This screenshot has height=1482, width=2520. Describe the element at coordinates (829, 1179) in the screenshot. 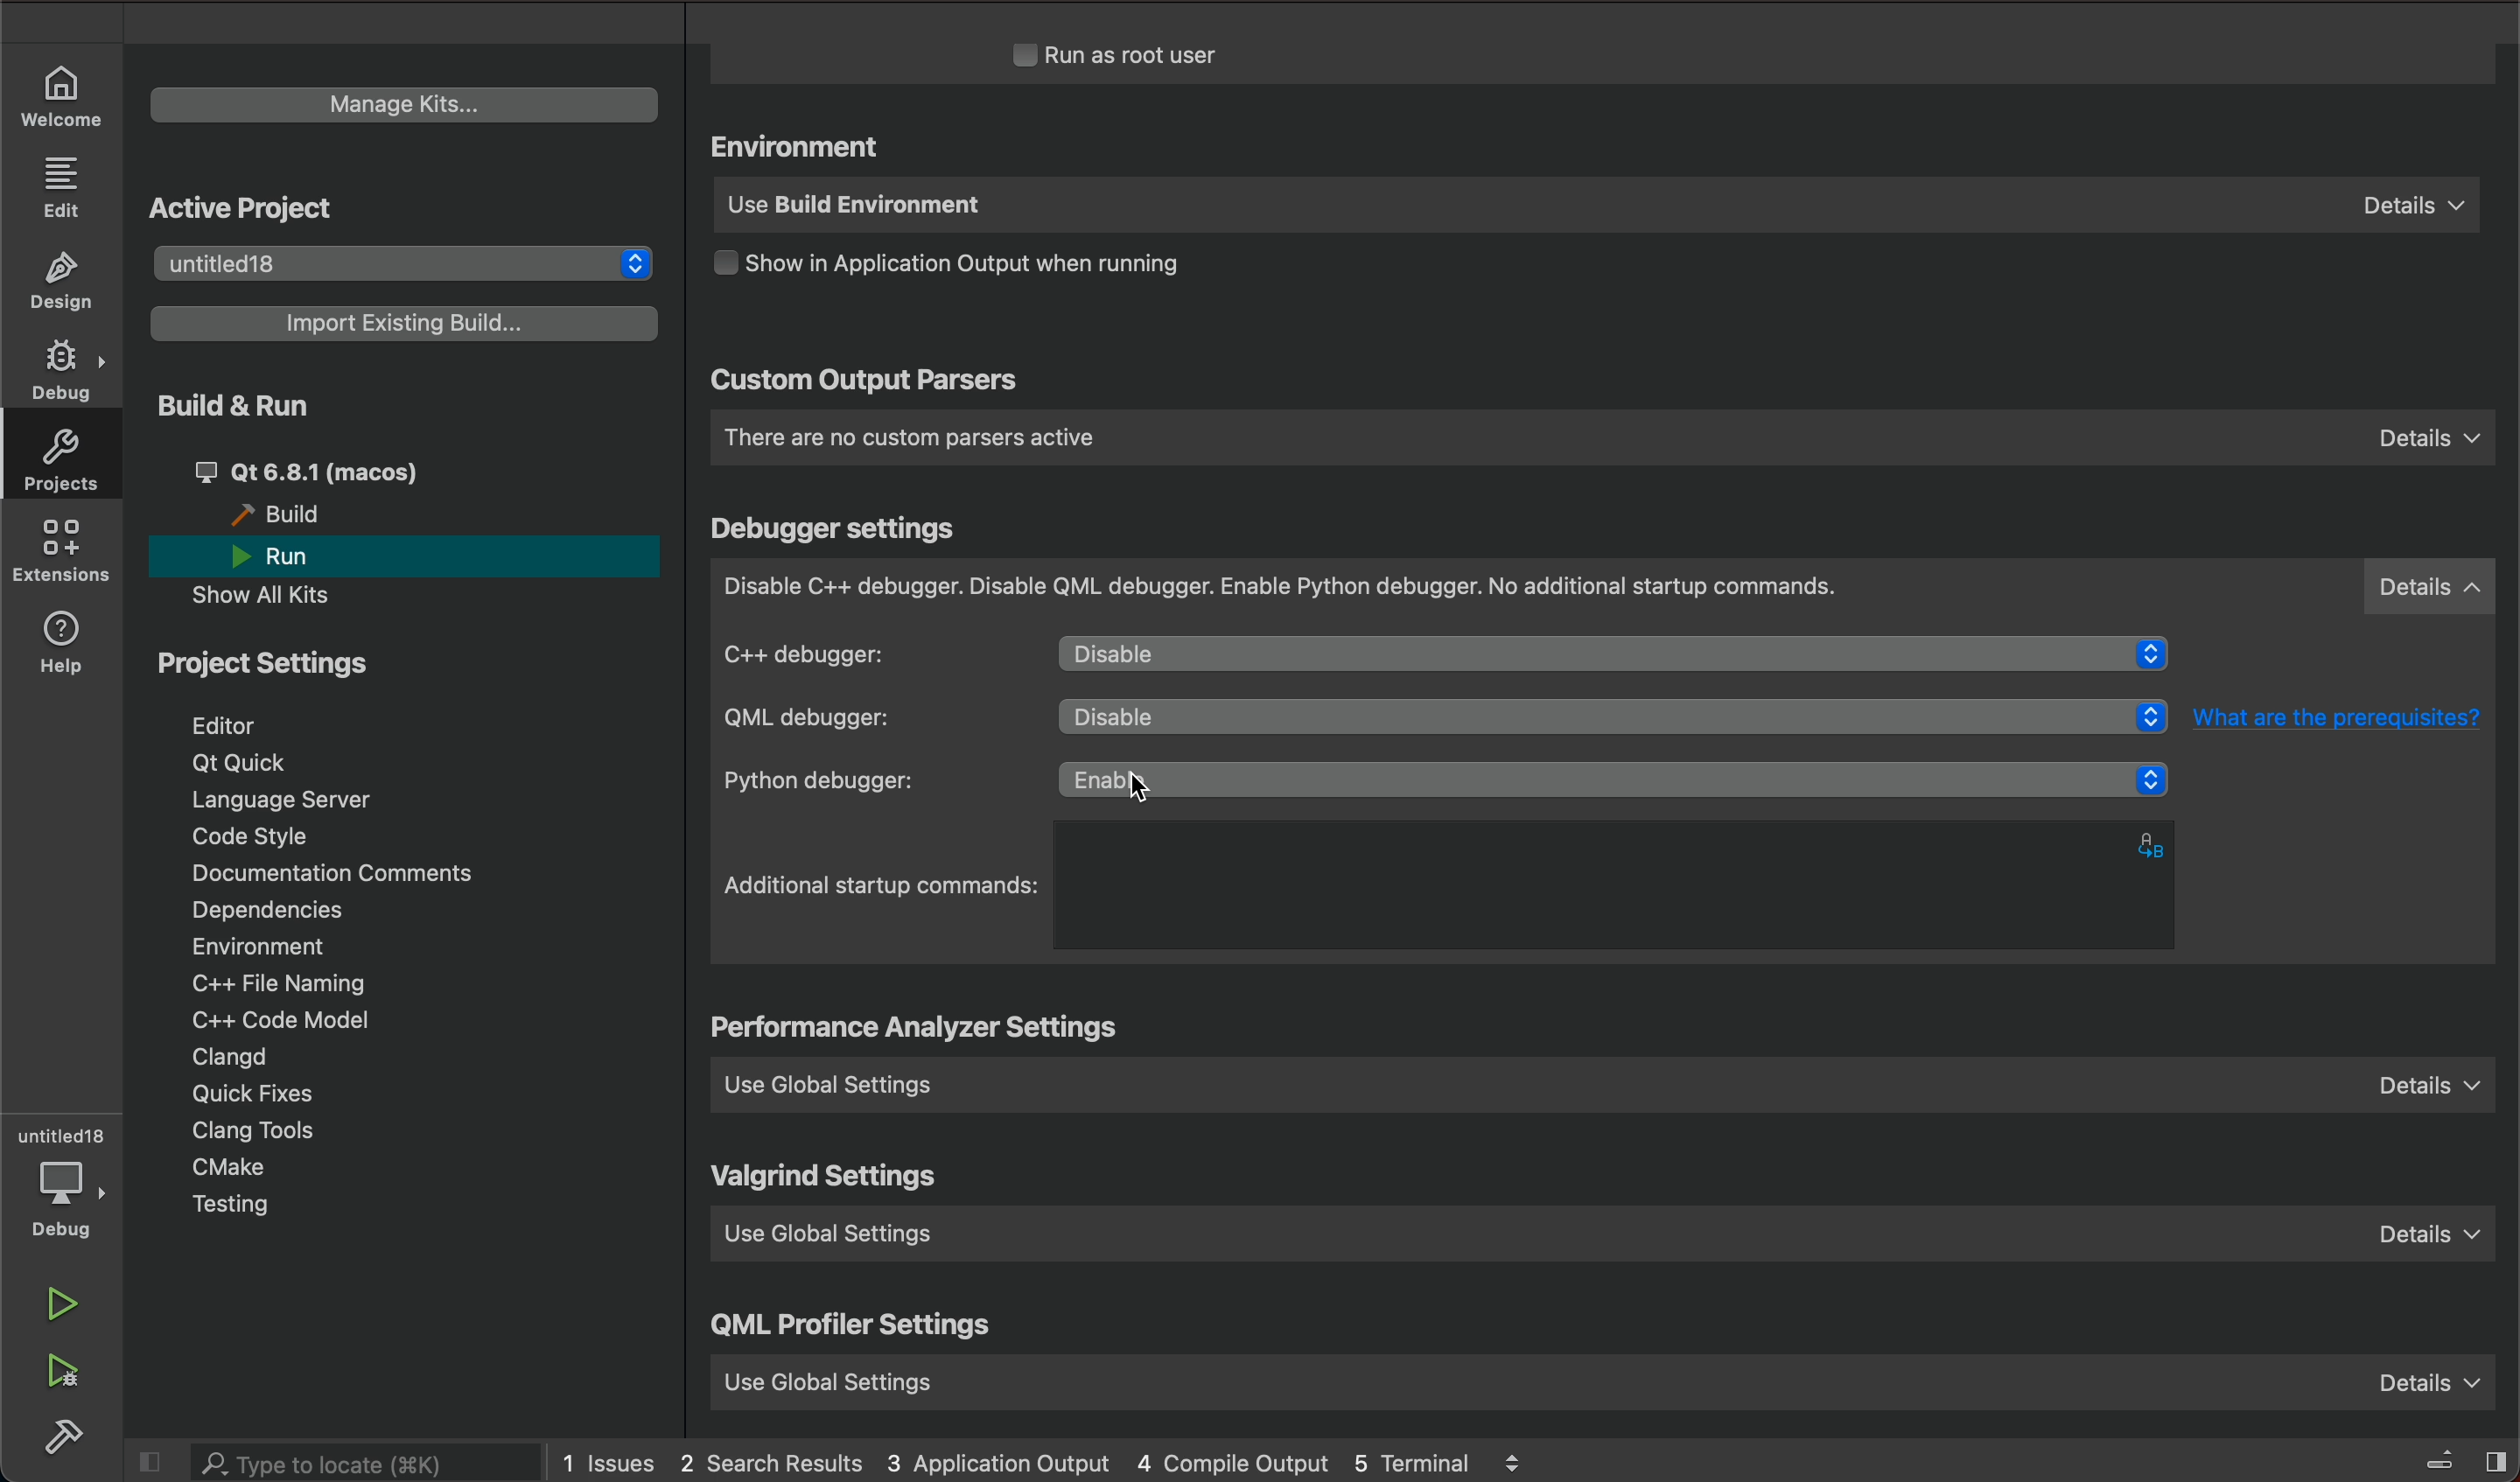

I see `valgrind` at that location.